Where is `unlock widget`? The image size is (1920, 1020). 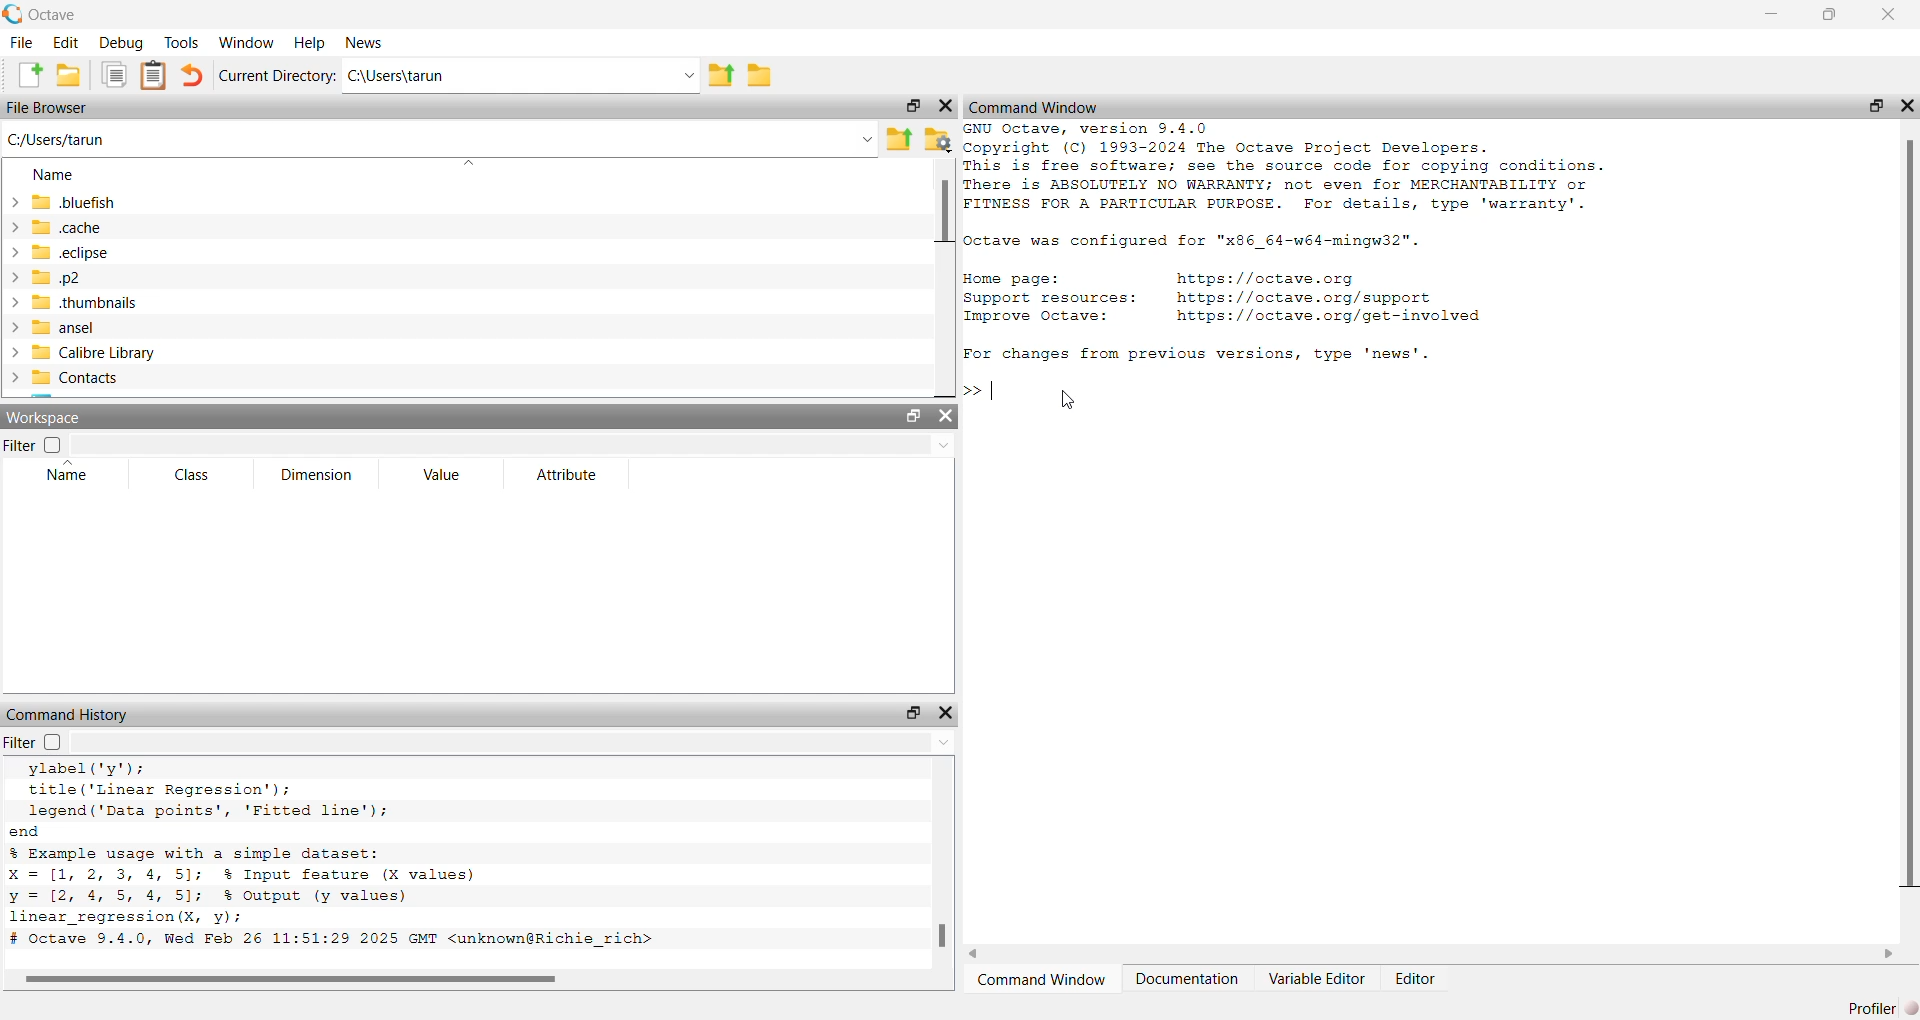
unlock widget is located at coordinates (915, 416).